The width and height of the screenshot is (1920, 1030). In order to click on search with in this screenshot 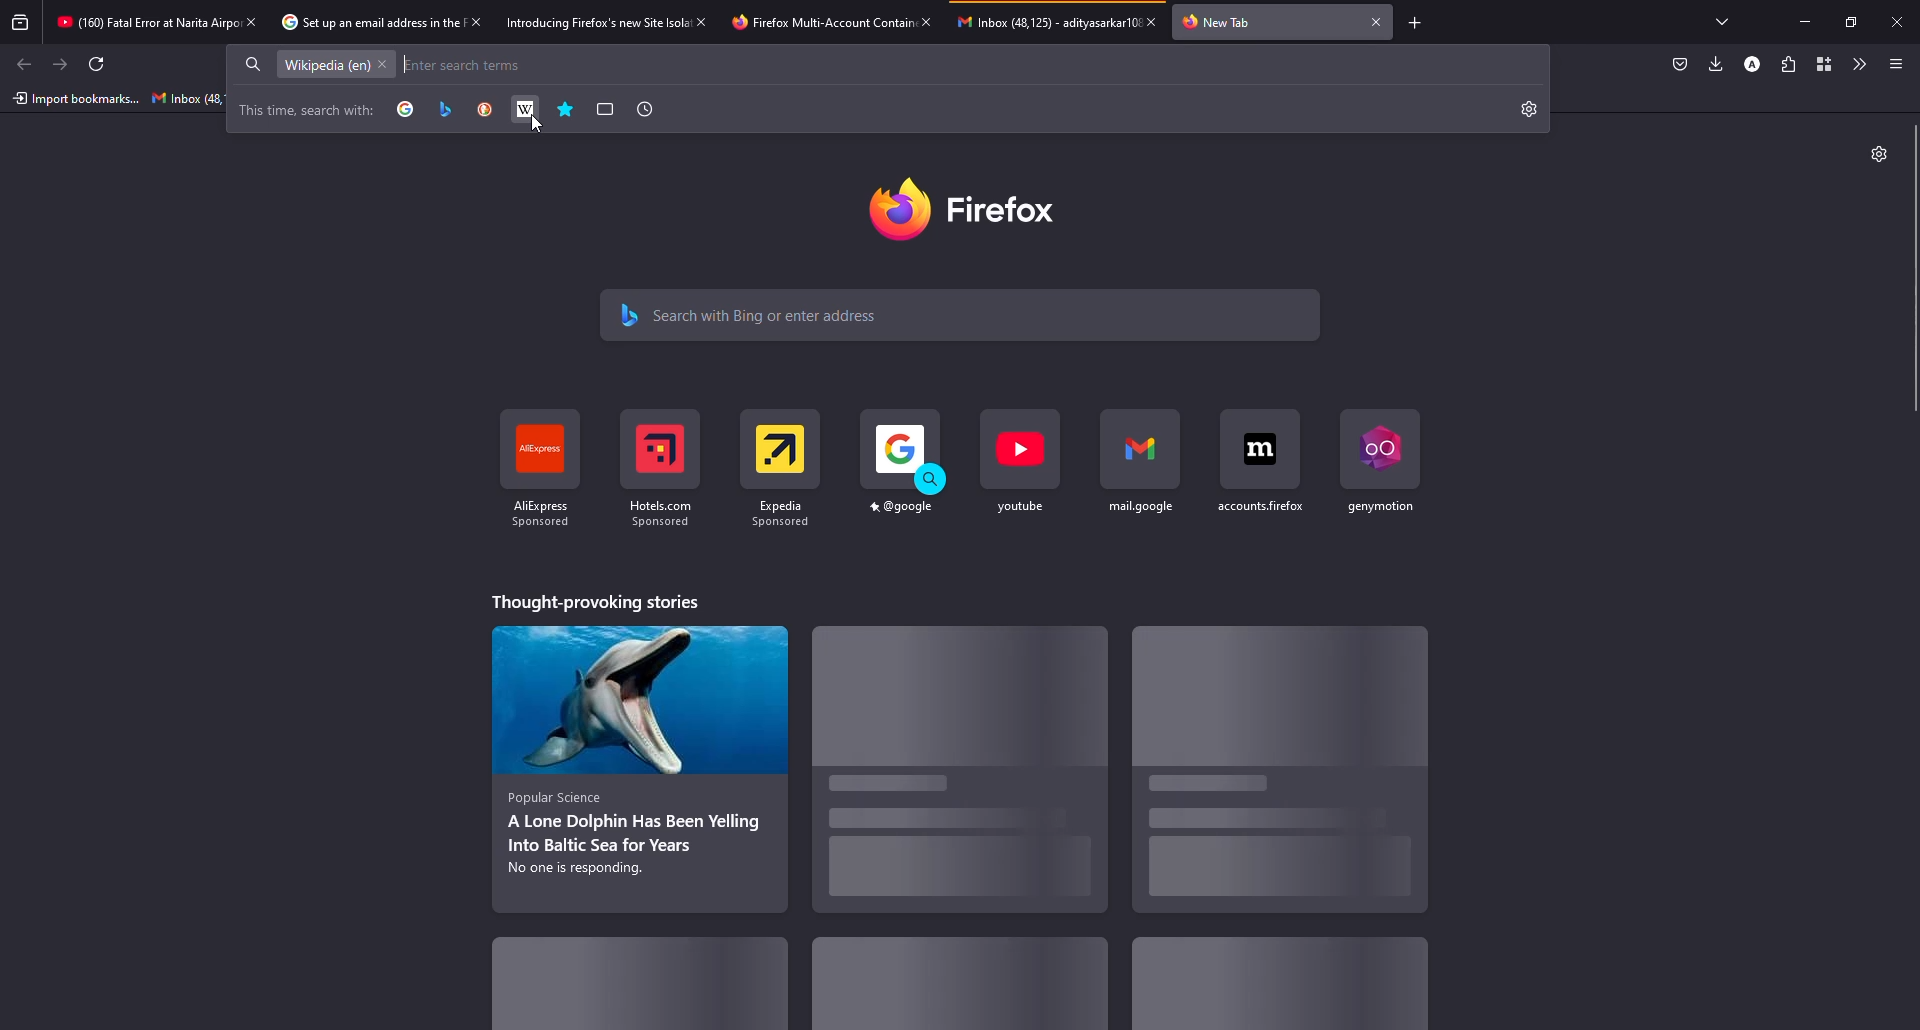, I will do `click(307, 110)`.